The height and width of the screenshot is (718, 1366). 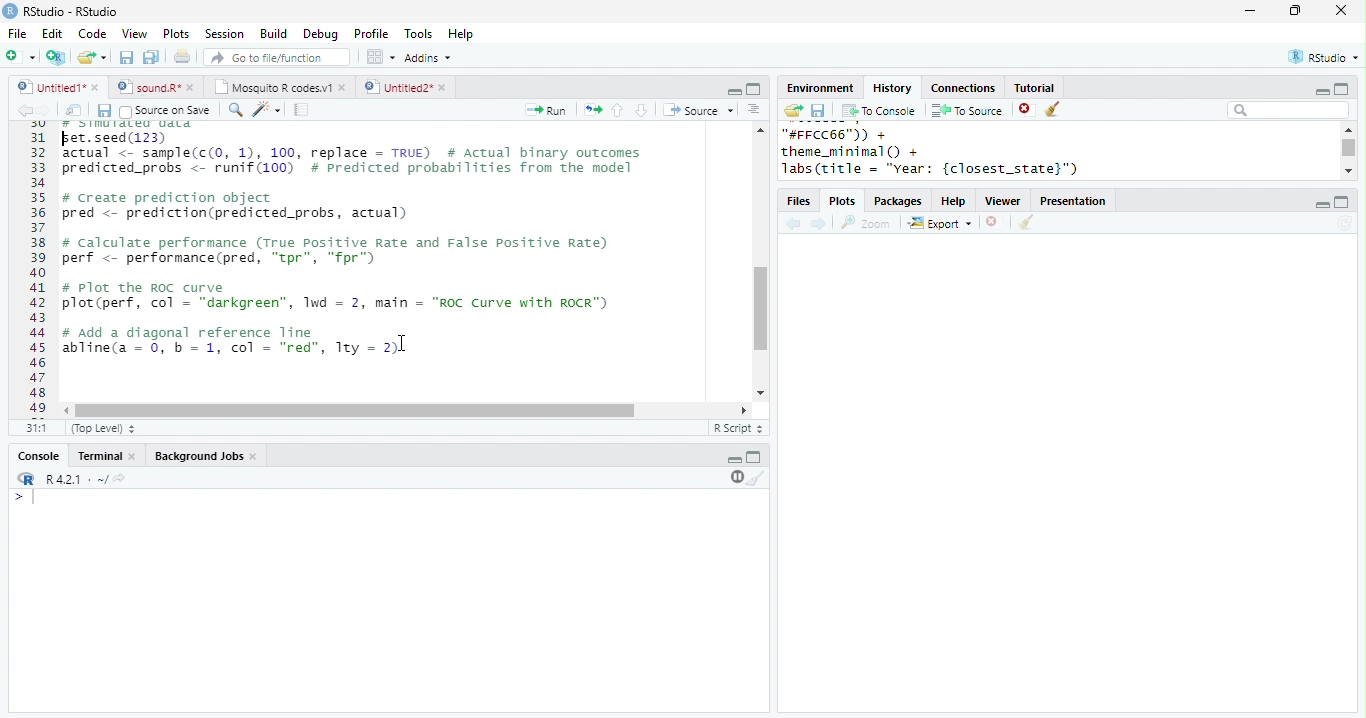 I want to click on View, so click(x=134, y=34).